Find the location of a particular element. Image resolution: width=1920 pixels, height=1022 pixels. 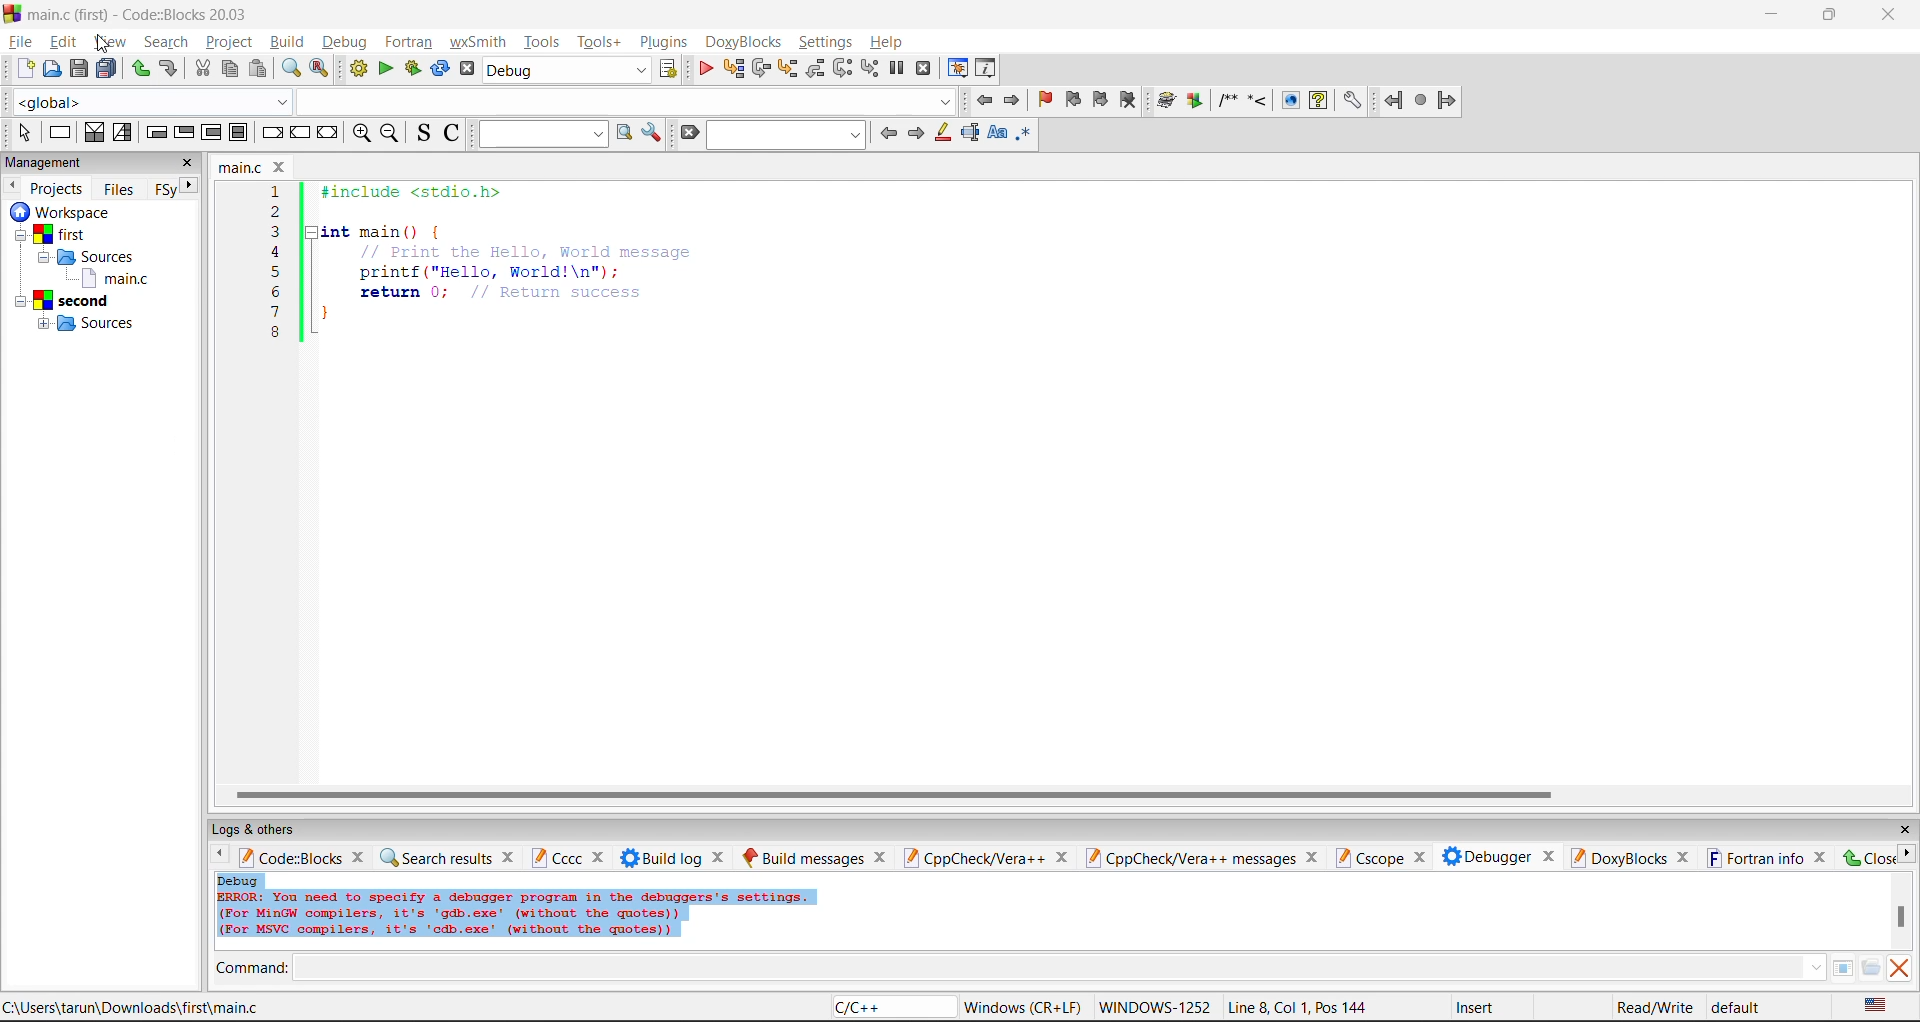

redo is located at coordinates (168, 70).